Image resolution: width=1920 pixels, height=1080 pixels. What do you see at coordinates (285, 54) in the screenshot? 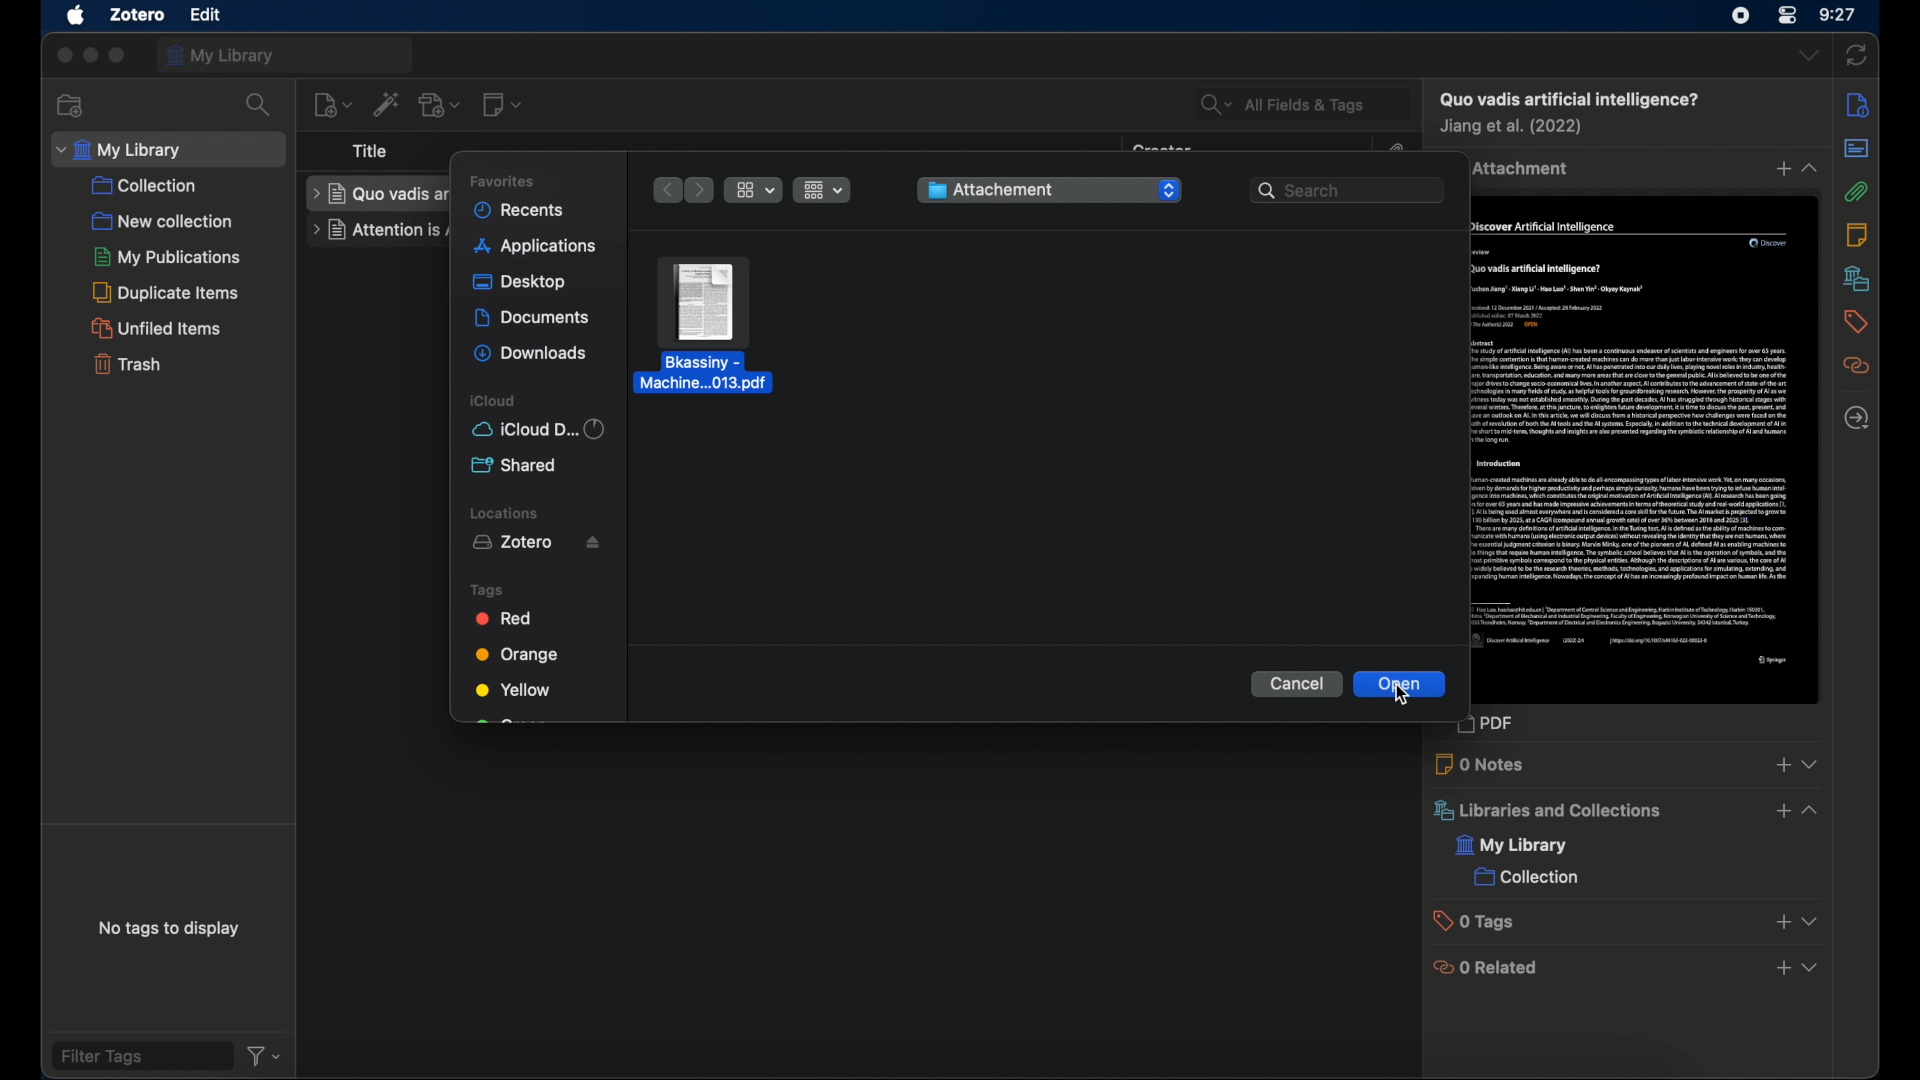
I see `my library` at bounding box center [285, 54].